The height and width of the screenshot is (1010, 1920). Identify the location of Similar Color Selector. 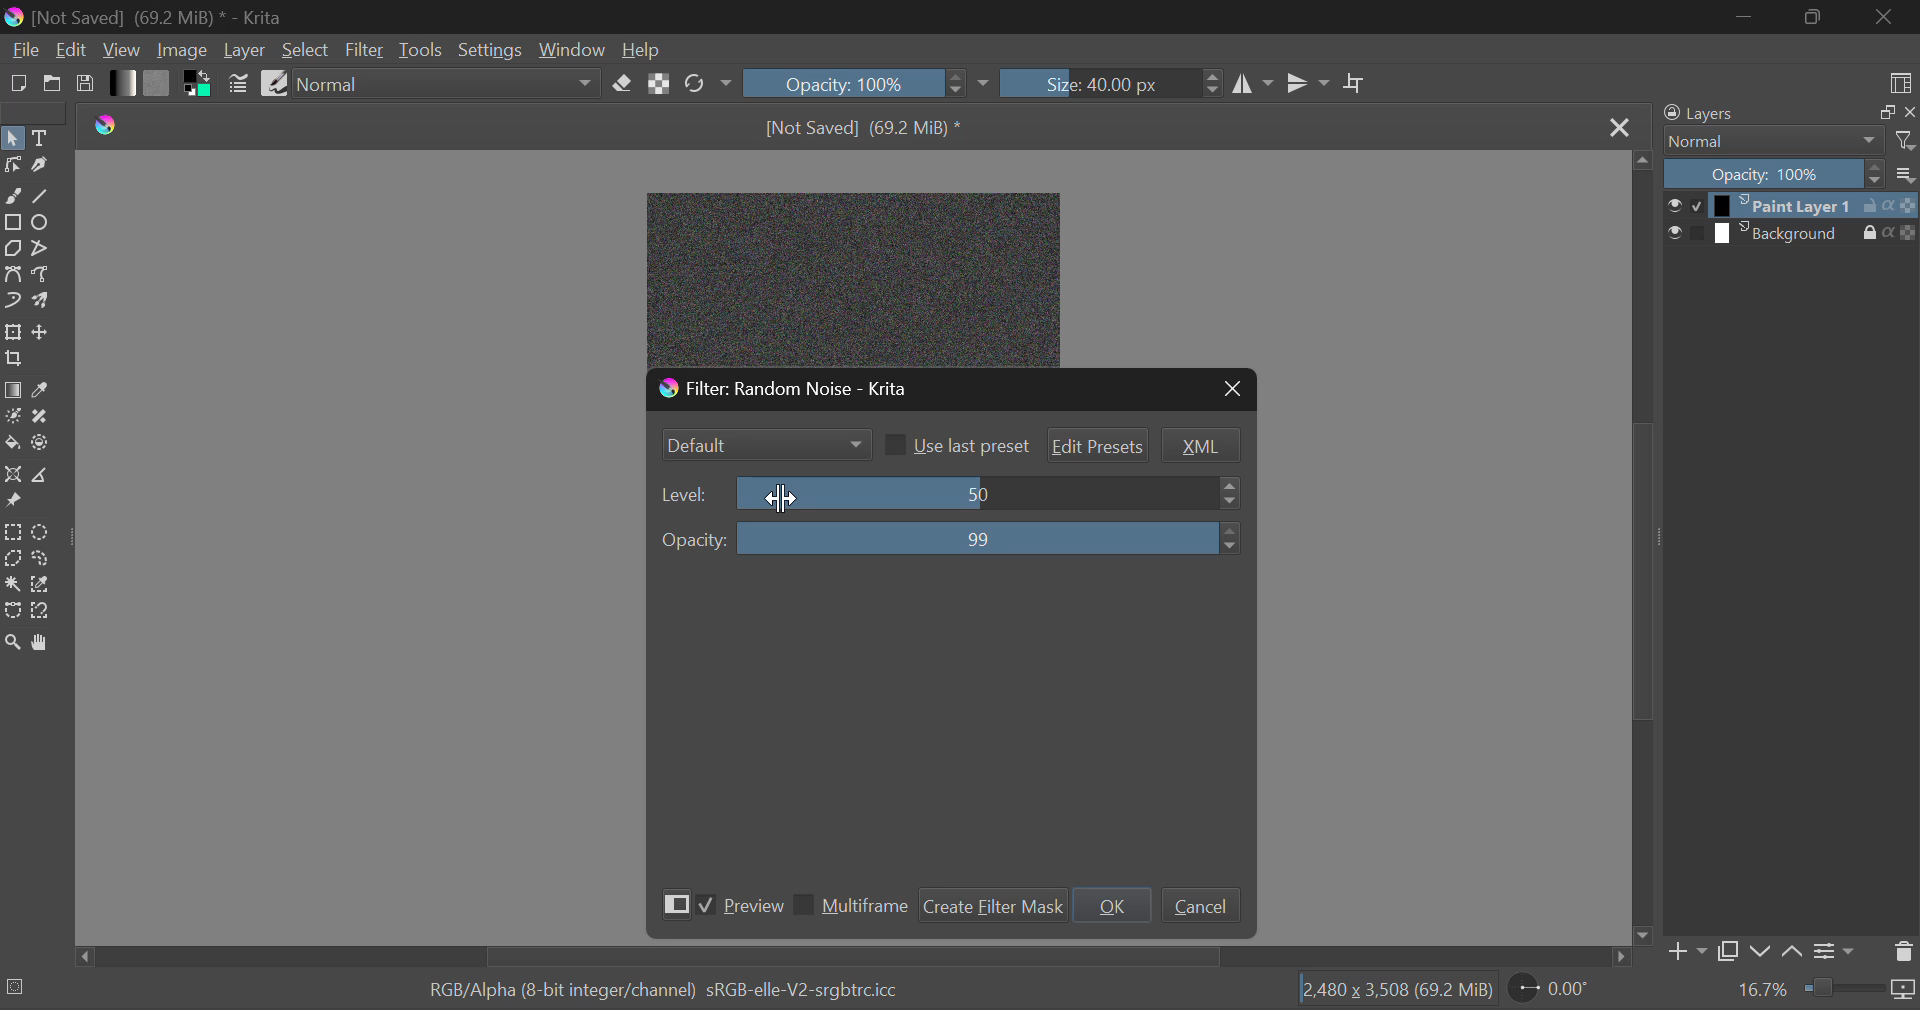
(43, 587).